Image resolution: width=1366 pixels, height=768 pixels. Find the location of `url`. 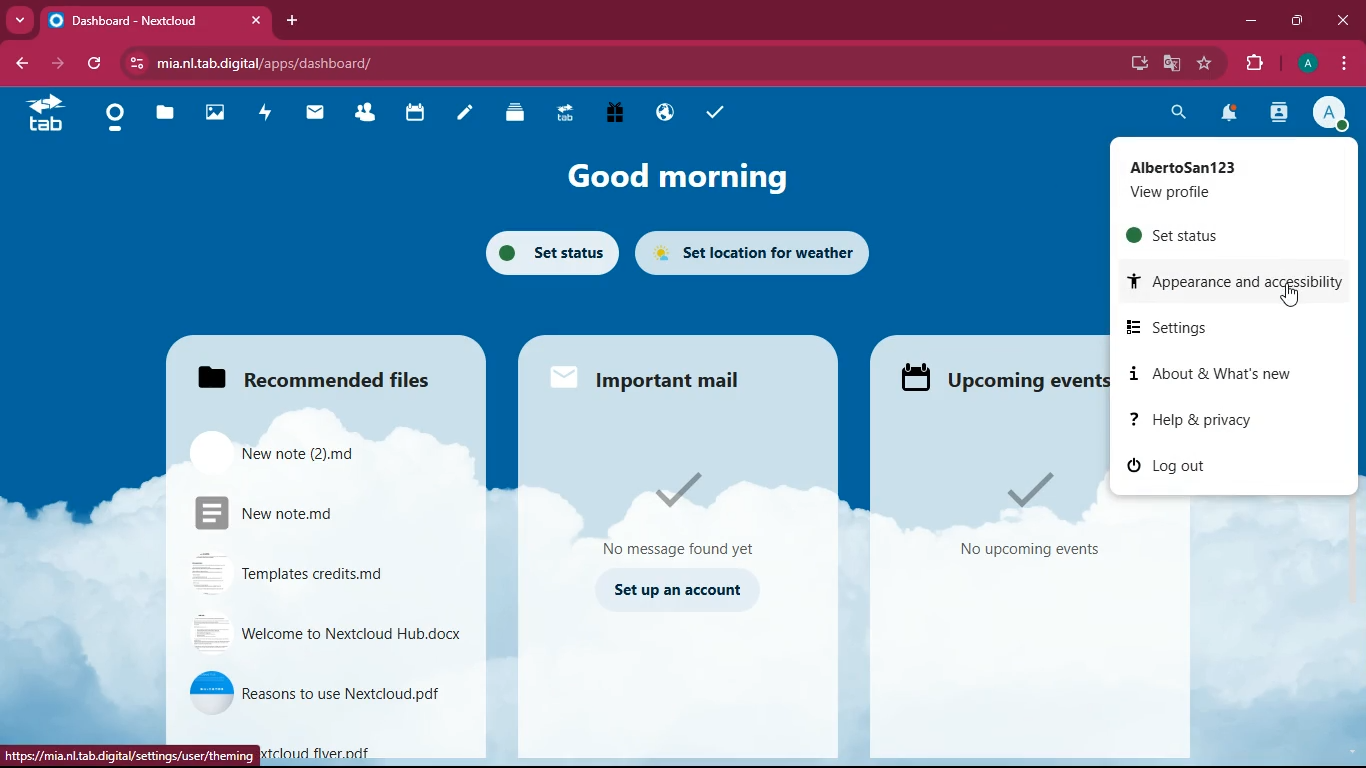

url is located at coordinates (281, 63).